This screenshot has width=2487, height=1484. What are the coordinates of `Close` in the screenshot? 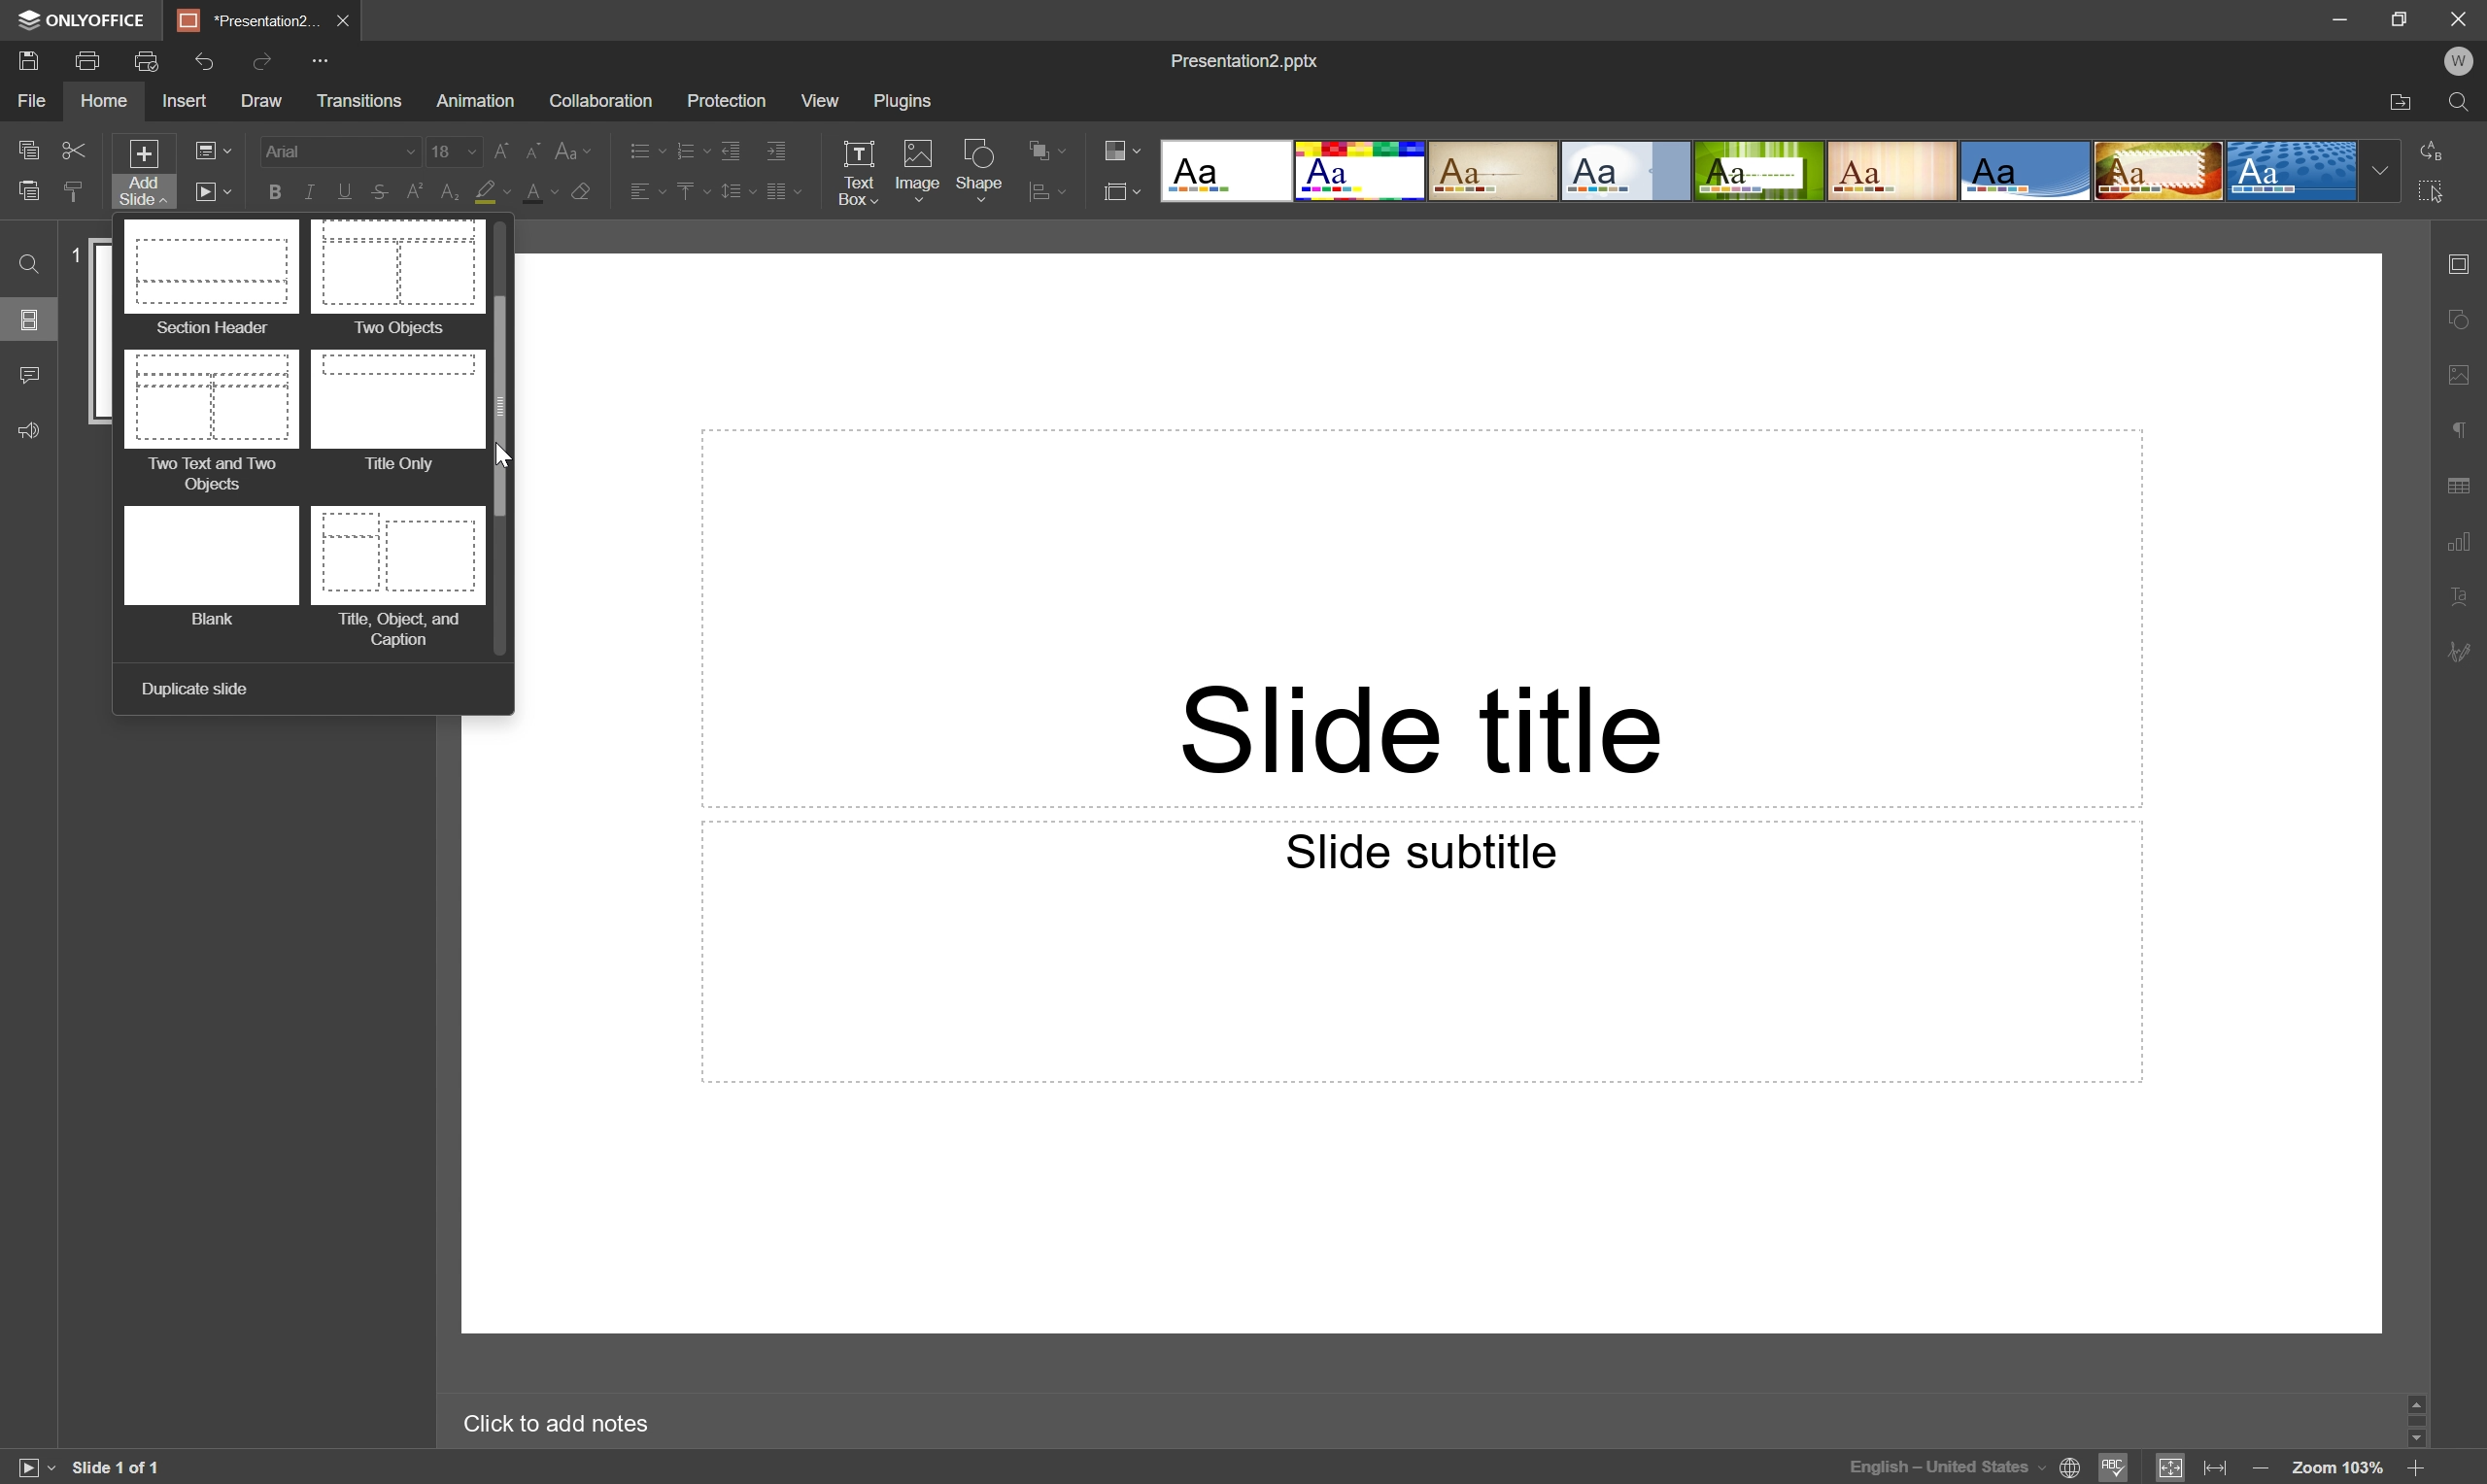 It's located at (341, 17).